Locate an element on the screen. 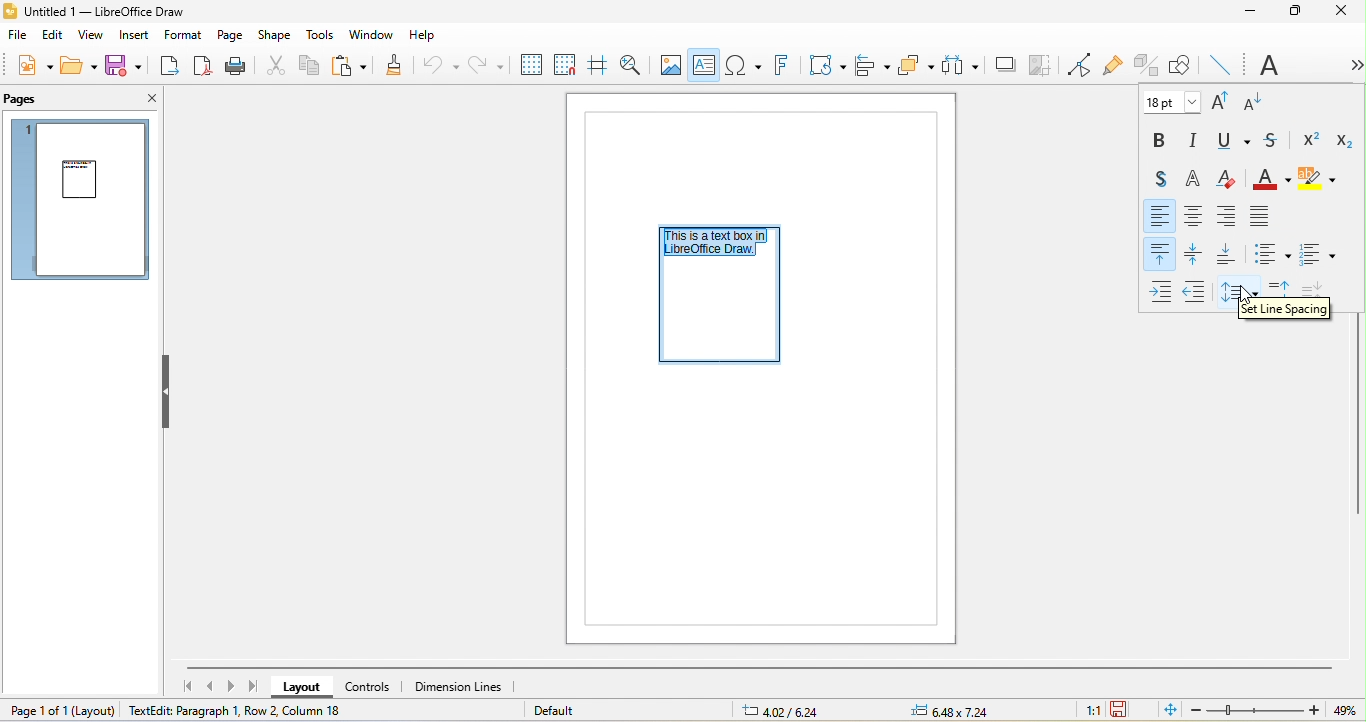 The height and width of the screenshot is (722, 1366). 0.00x0.00 is located at coordinates (961, 711).